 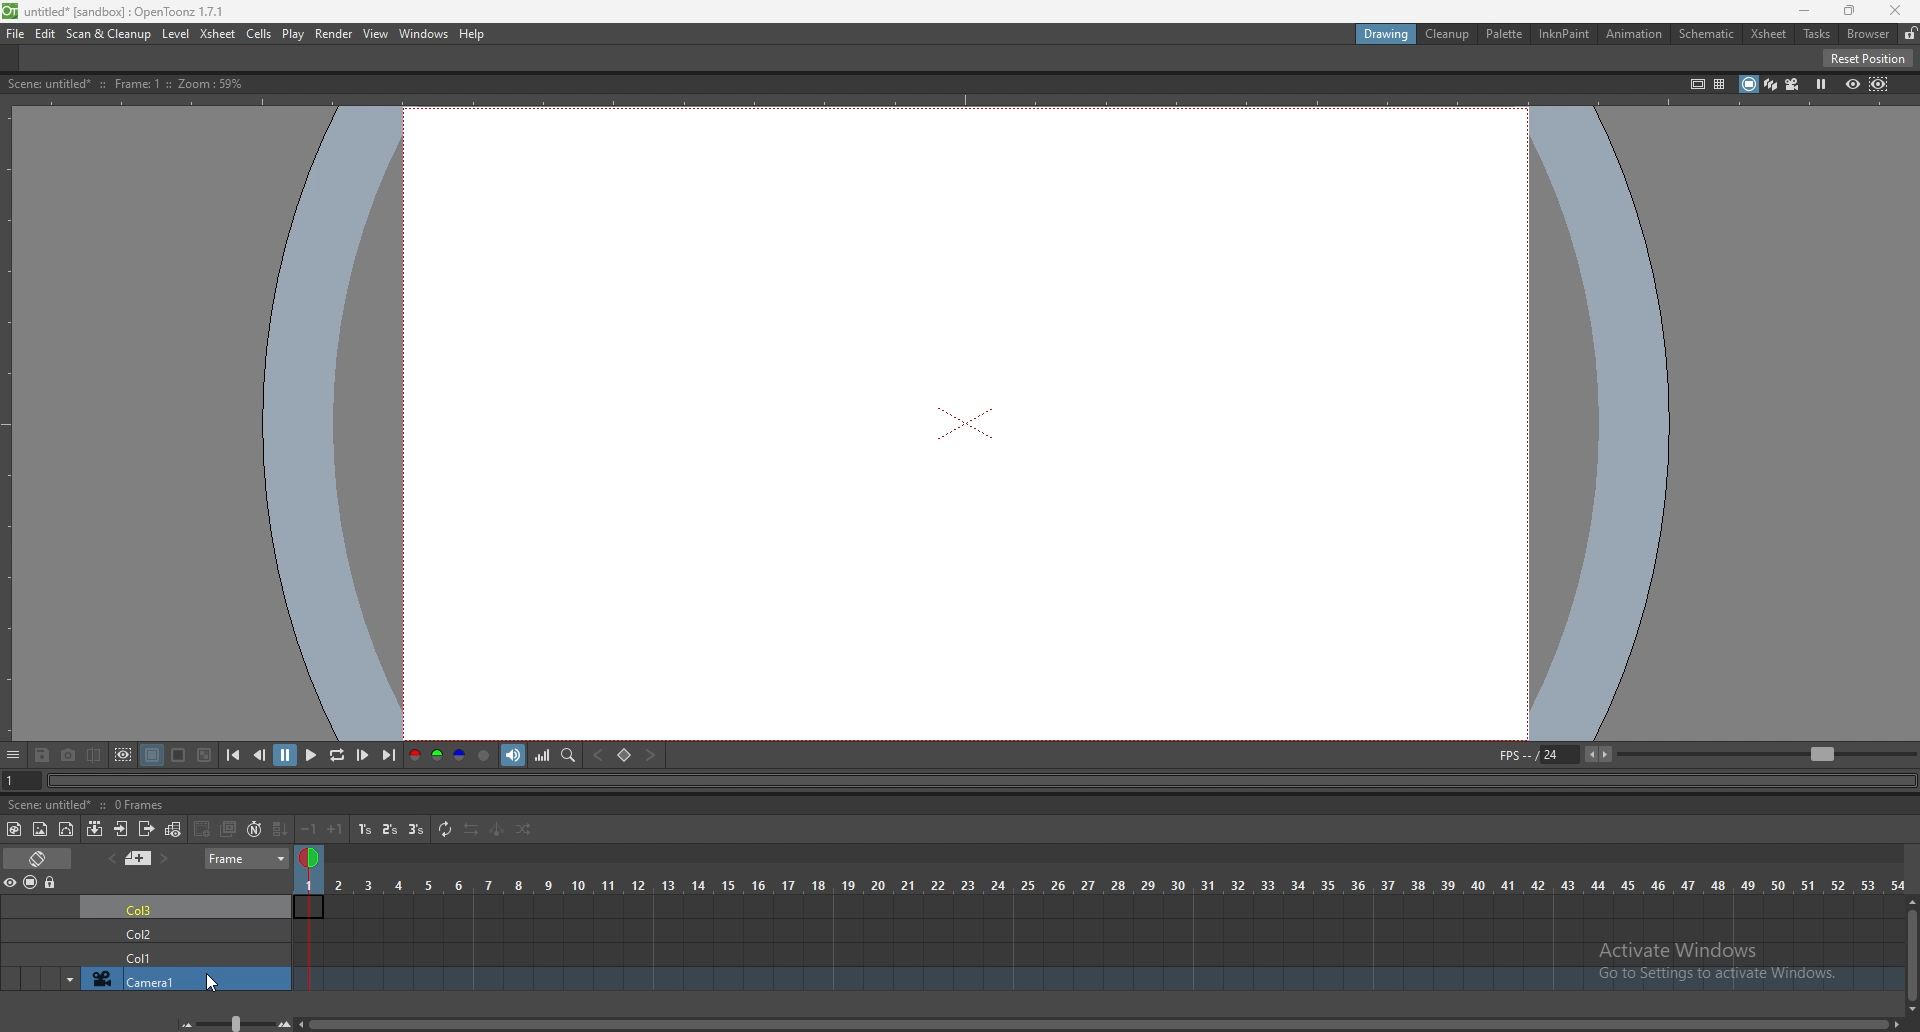 What do you see at coordinates (365, 829) in the screenshot?
I see `reframe on 1s` at bounding box center [365, 829].